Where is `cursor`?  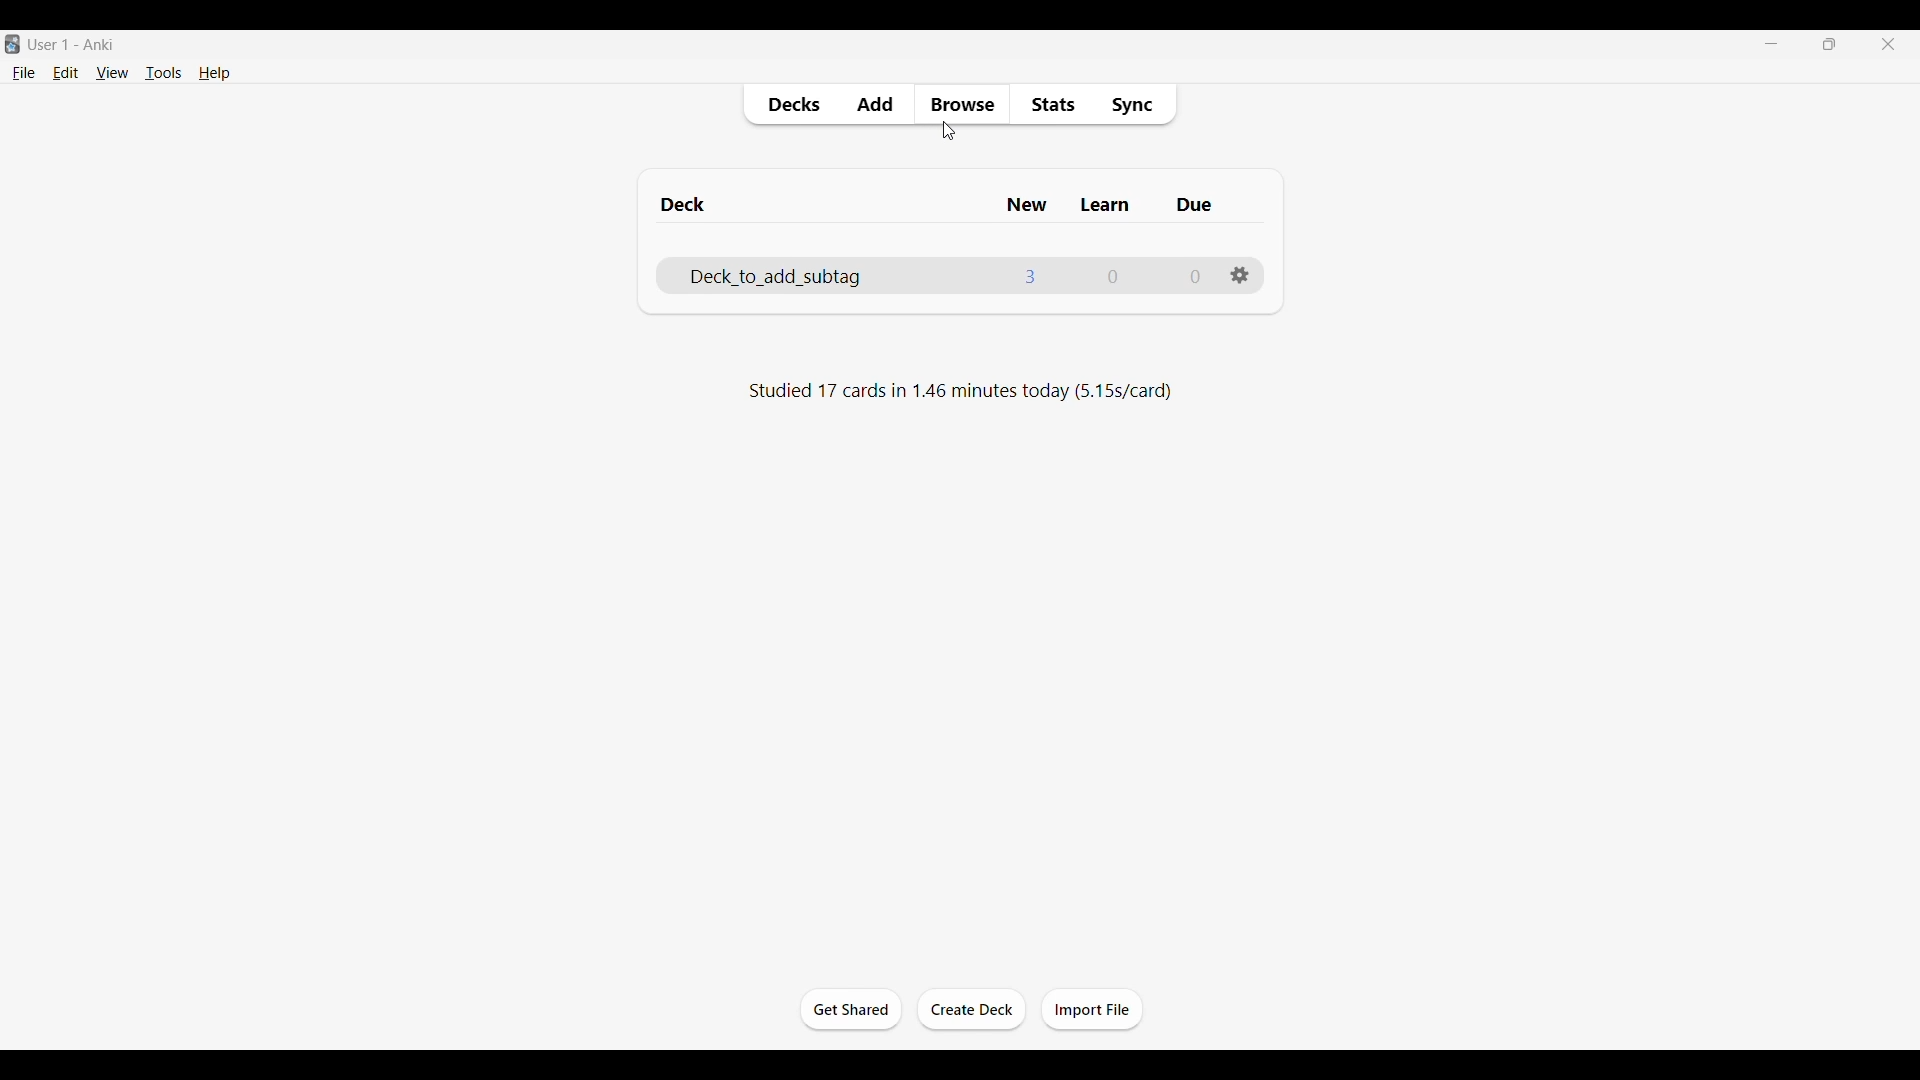 cursor is located at coordinates (952, 133).